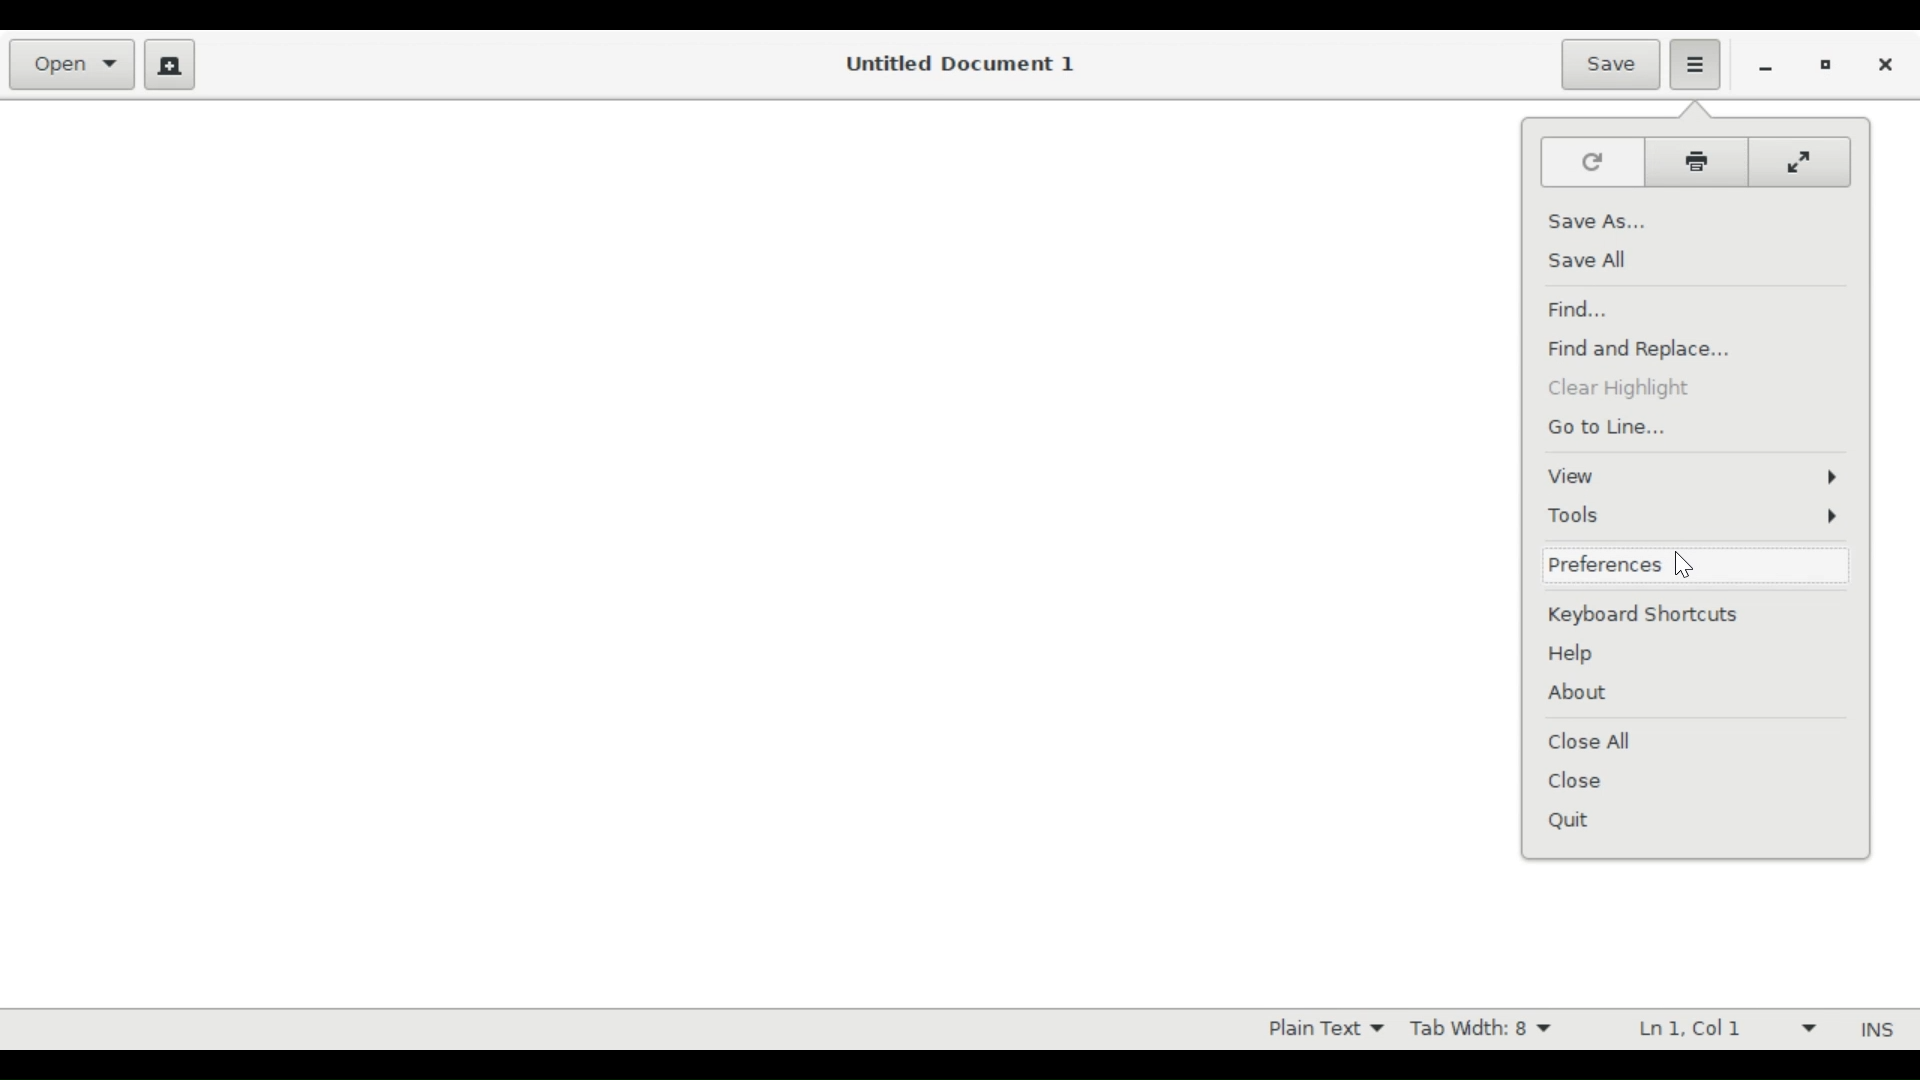  Describe the element at coordinates (1593, 162) in the screenshot. I see `Reload` at that location.